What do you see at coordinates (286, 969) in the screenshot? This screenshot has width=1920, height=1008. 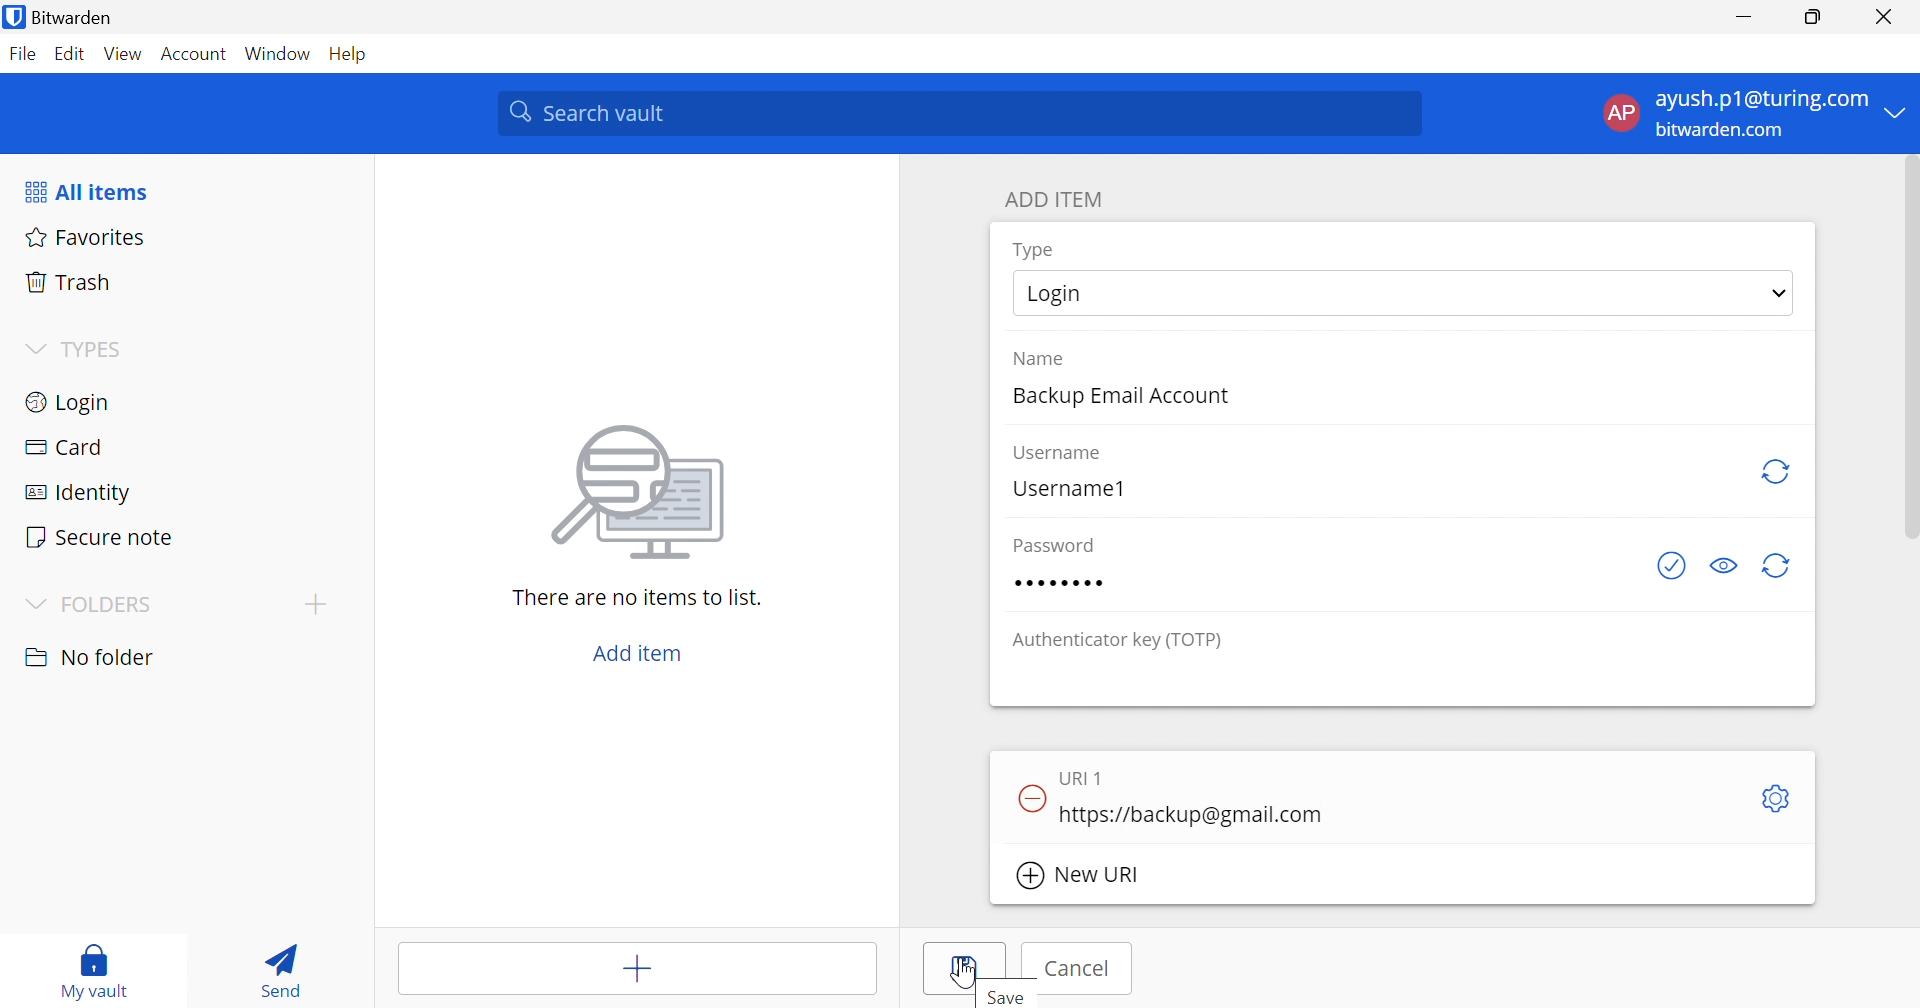 I see `Send` at bounding box center [286, 969].